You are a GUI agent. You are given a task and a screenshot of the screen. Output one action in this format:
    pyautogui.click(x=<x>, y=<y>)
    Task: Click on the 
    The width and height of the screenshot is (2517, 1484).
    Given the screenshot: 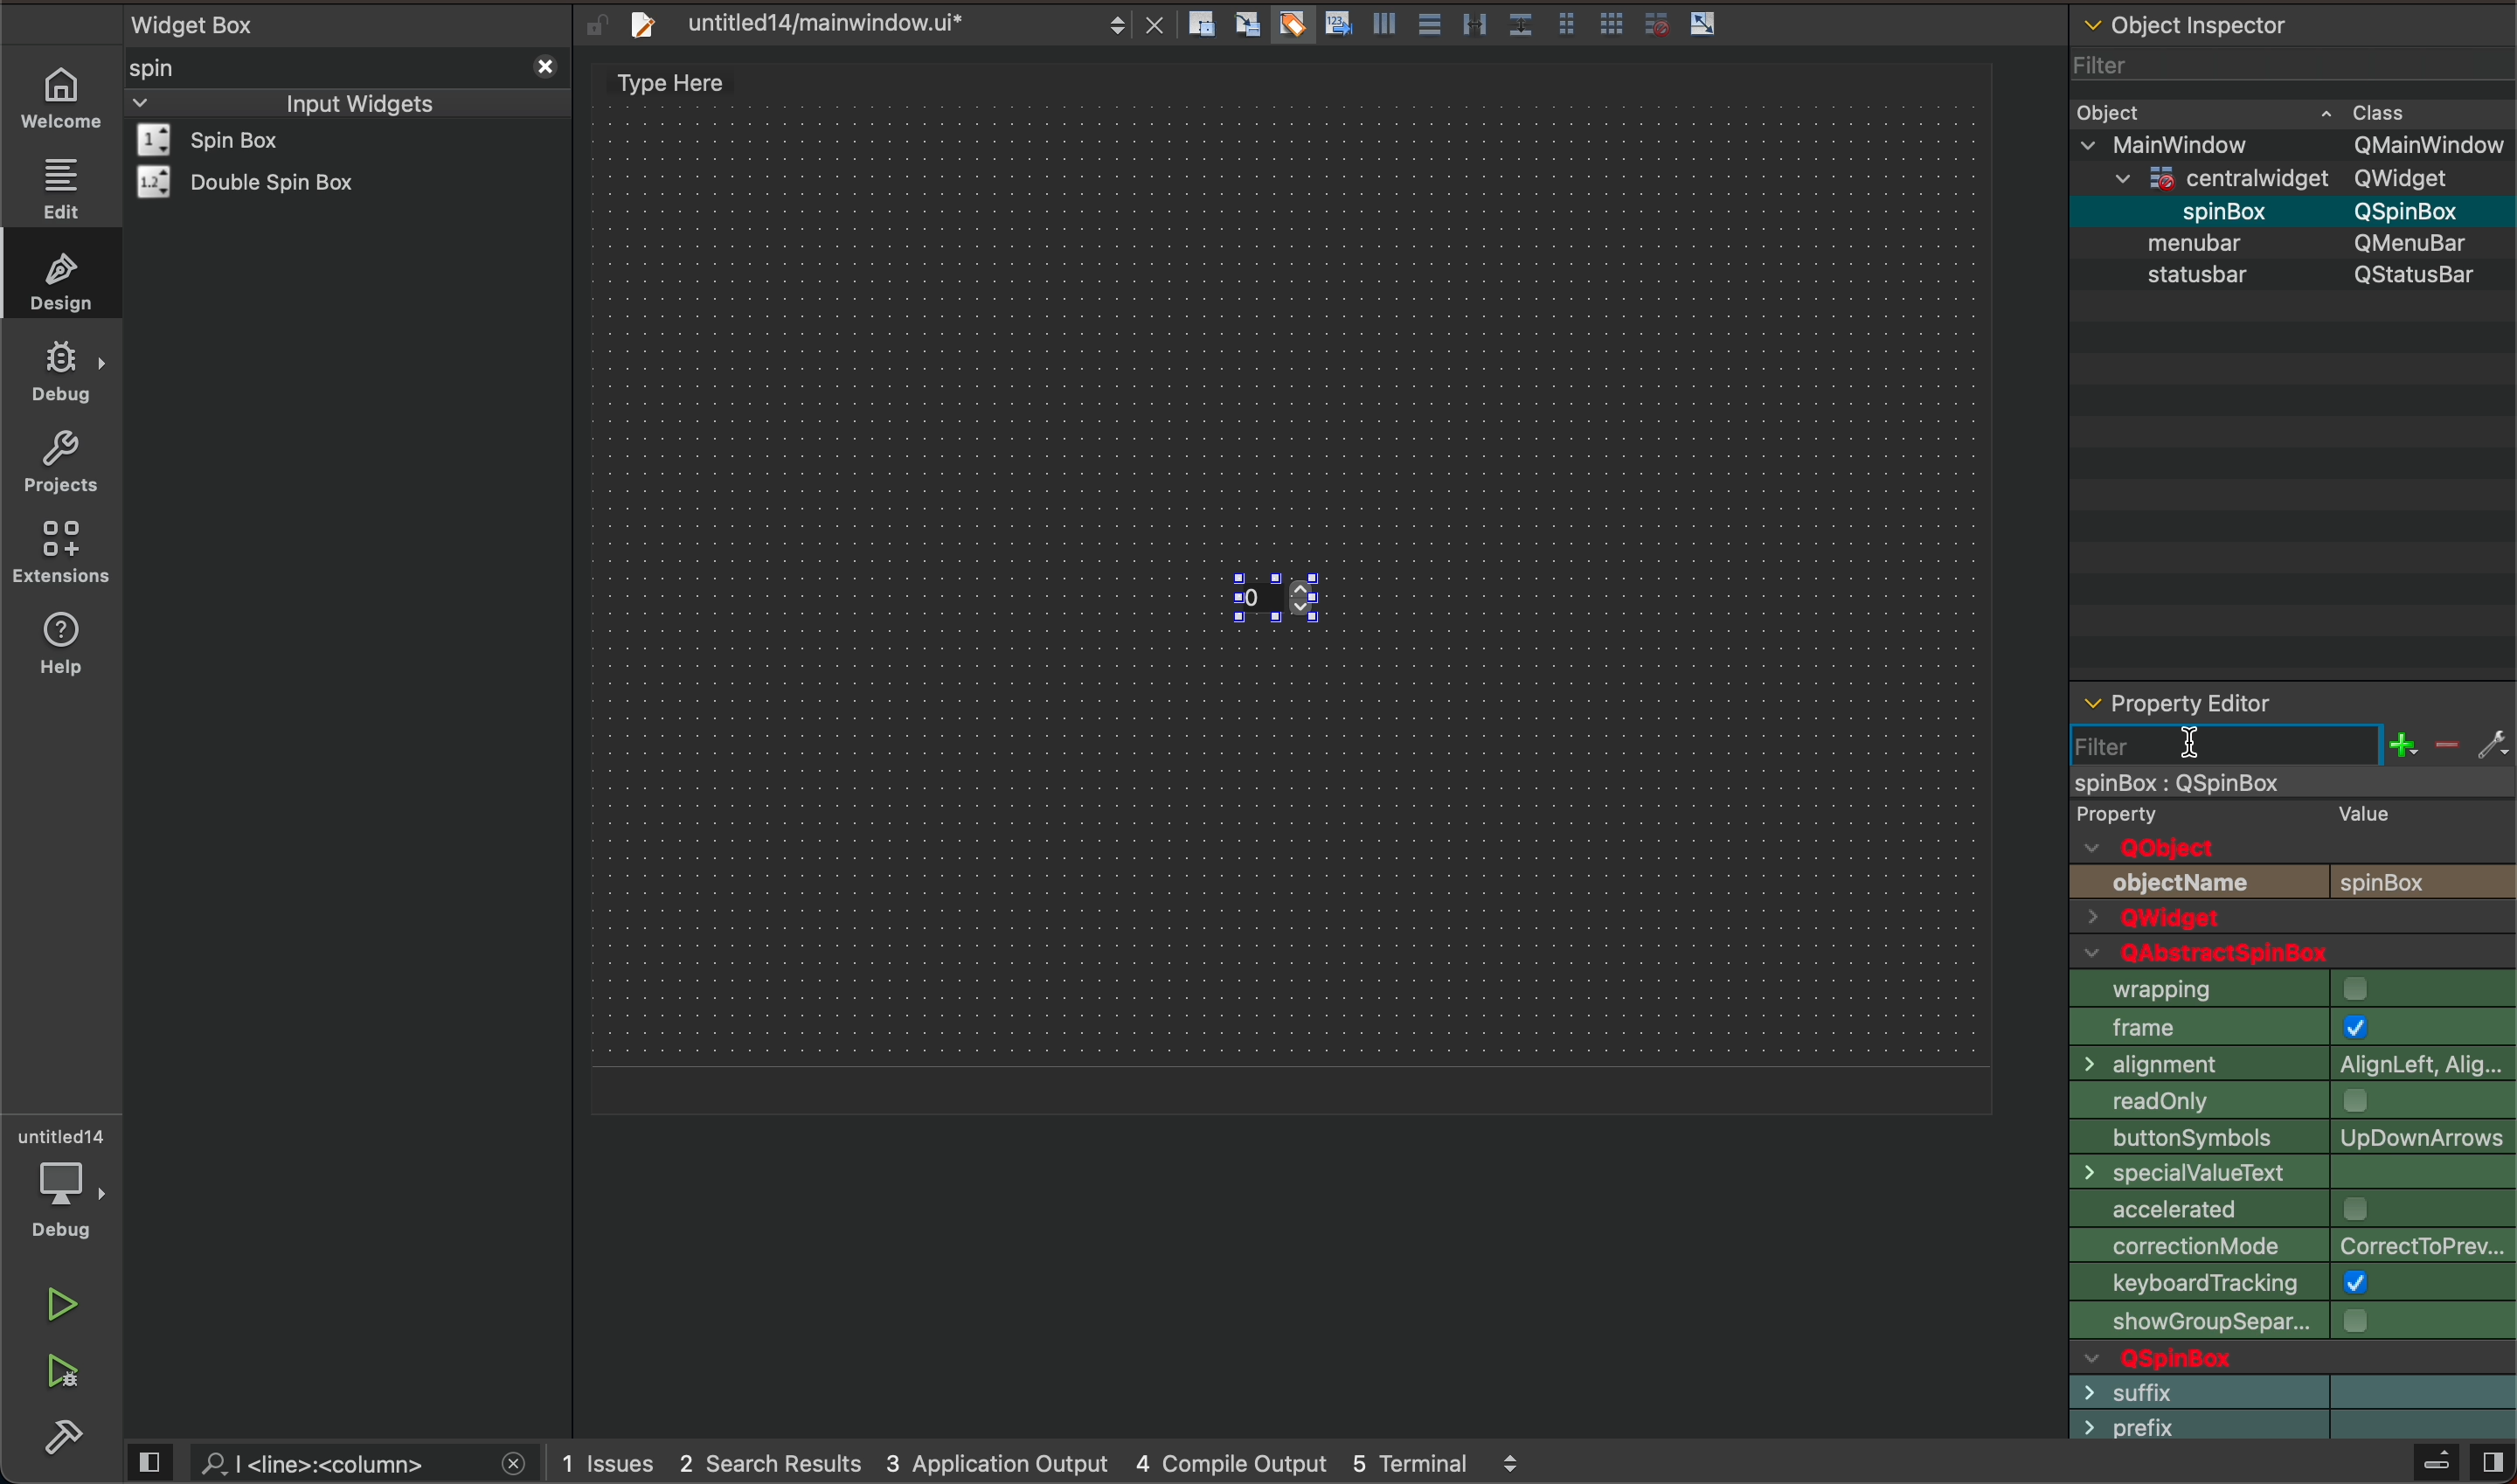 What is the action you would take?
    pyautogui.click(x=2234, y=174)
    